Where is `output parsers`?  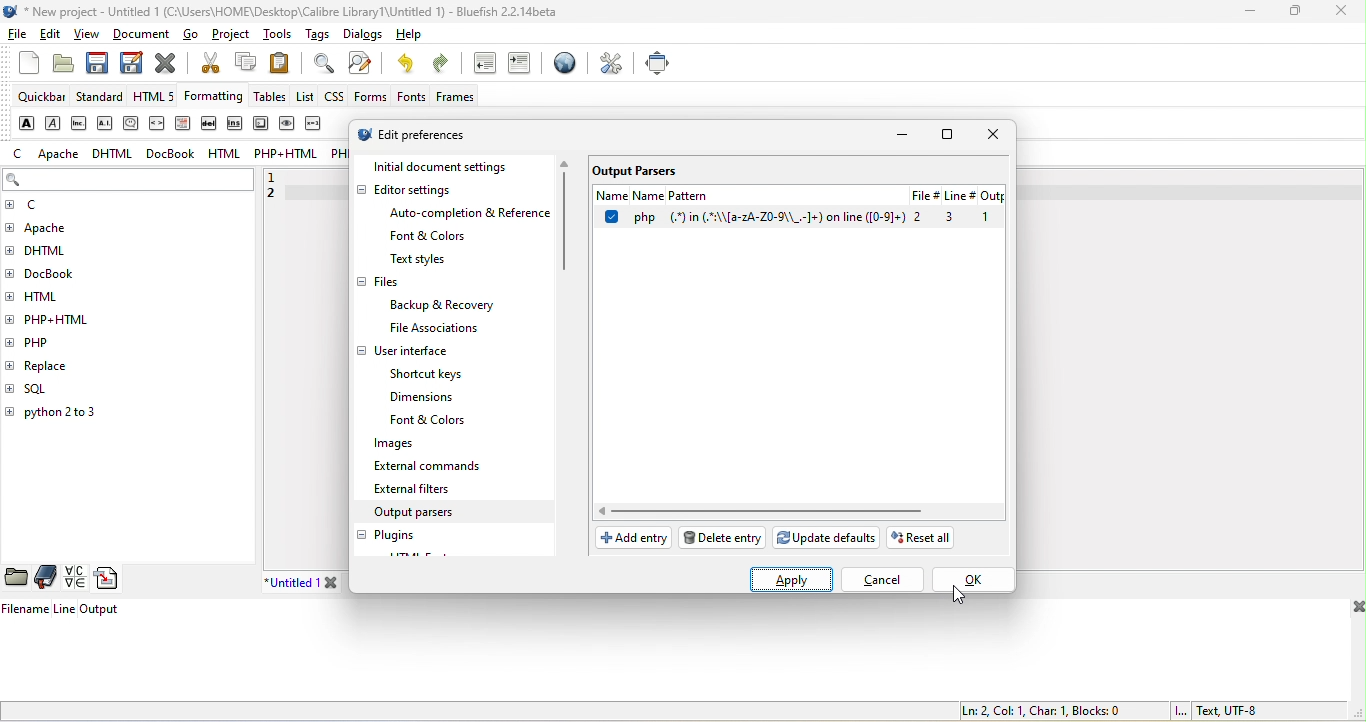
output parsers is located at coordinates (432, 514).